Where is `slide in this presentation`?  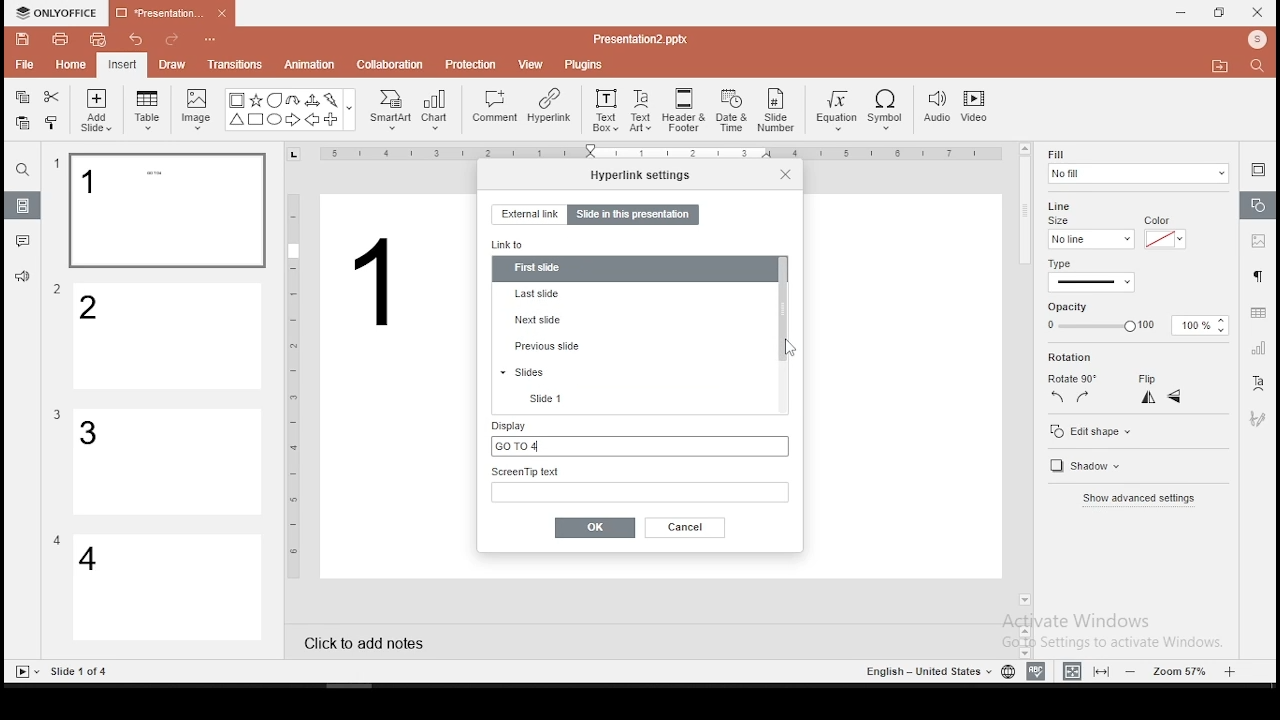
slide in this presentation is located at coordinates (633, 216).